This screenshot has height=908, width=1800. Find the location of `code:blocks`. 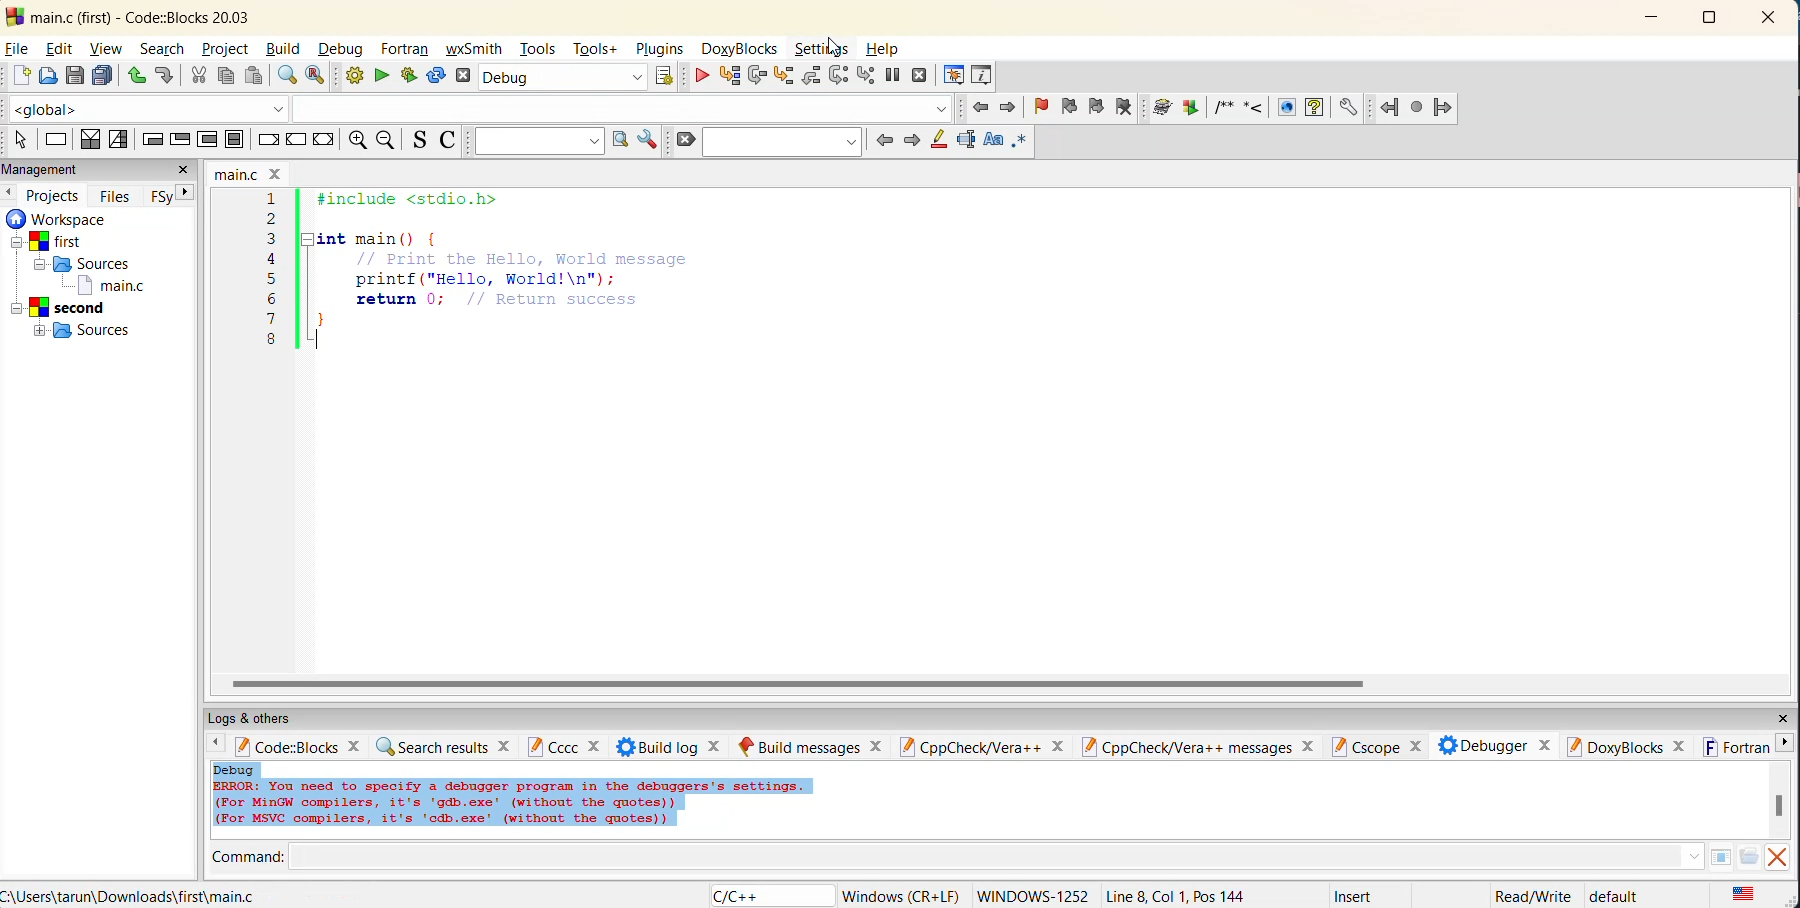

code:blocks is located at coordinates (305, 745).